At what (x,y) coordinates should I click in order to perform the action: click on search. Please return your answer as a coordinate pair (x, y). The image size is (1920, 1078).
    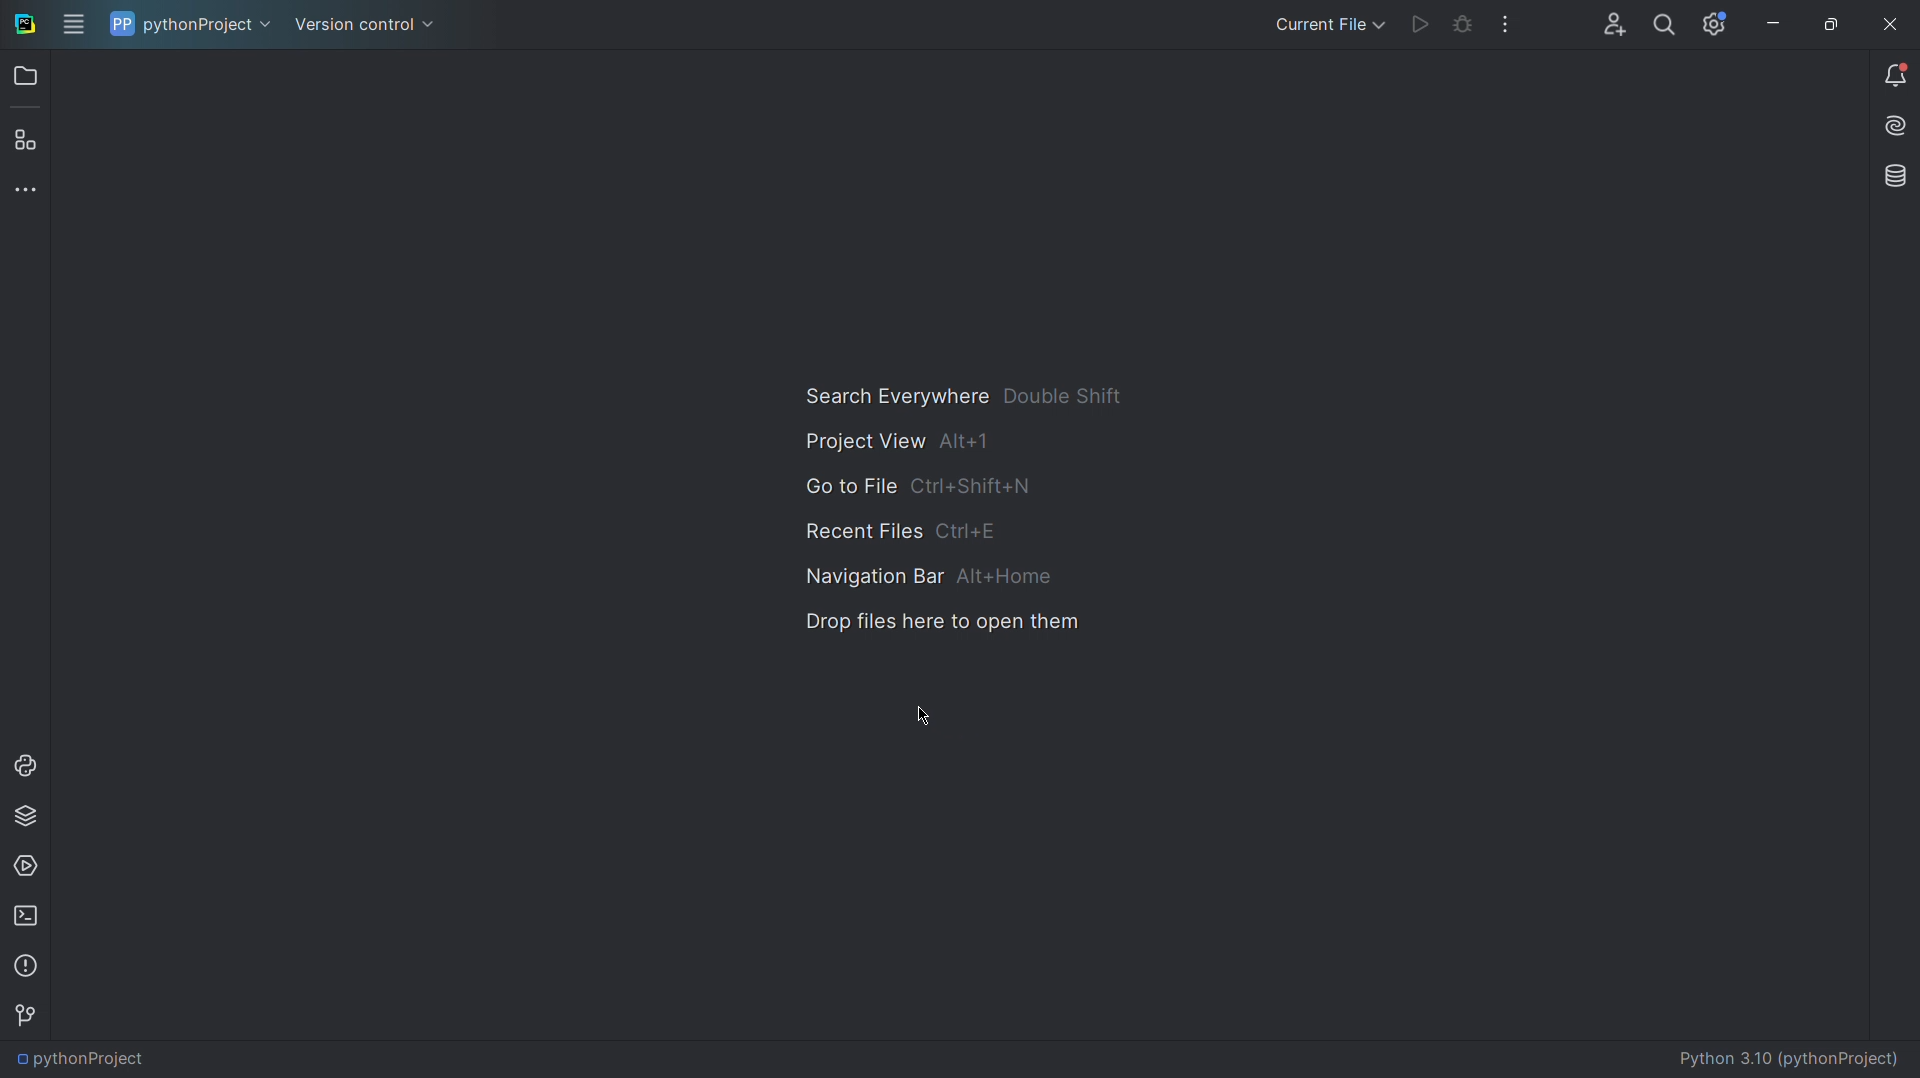
    Looking at the image, I should click on (1663, 27).